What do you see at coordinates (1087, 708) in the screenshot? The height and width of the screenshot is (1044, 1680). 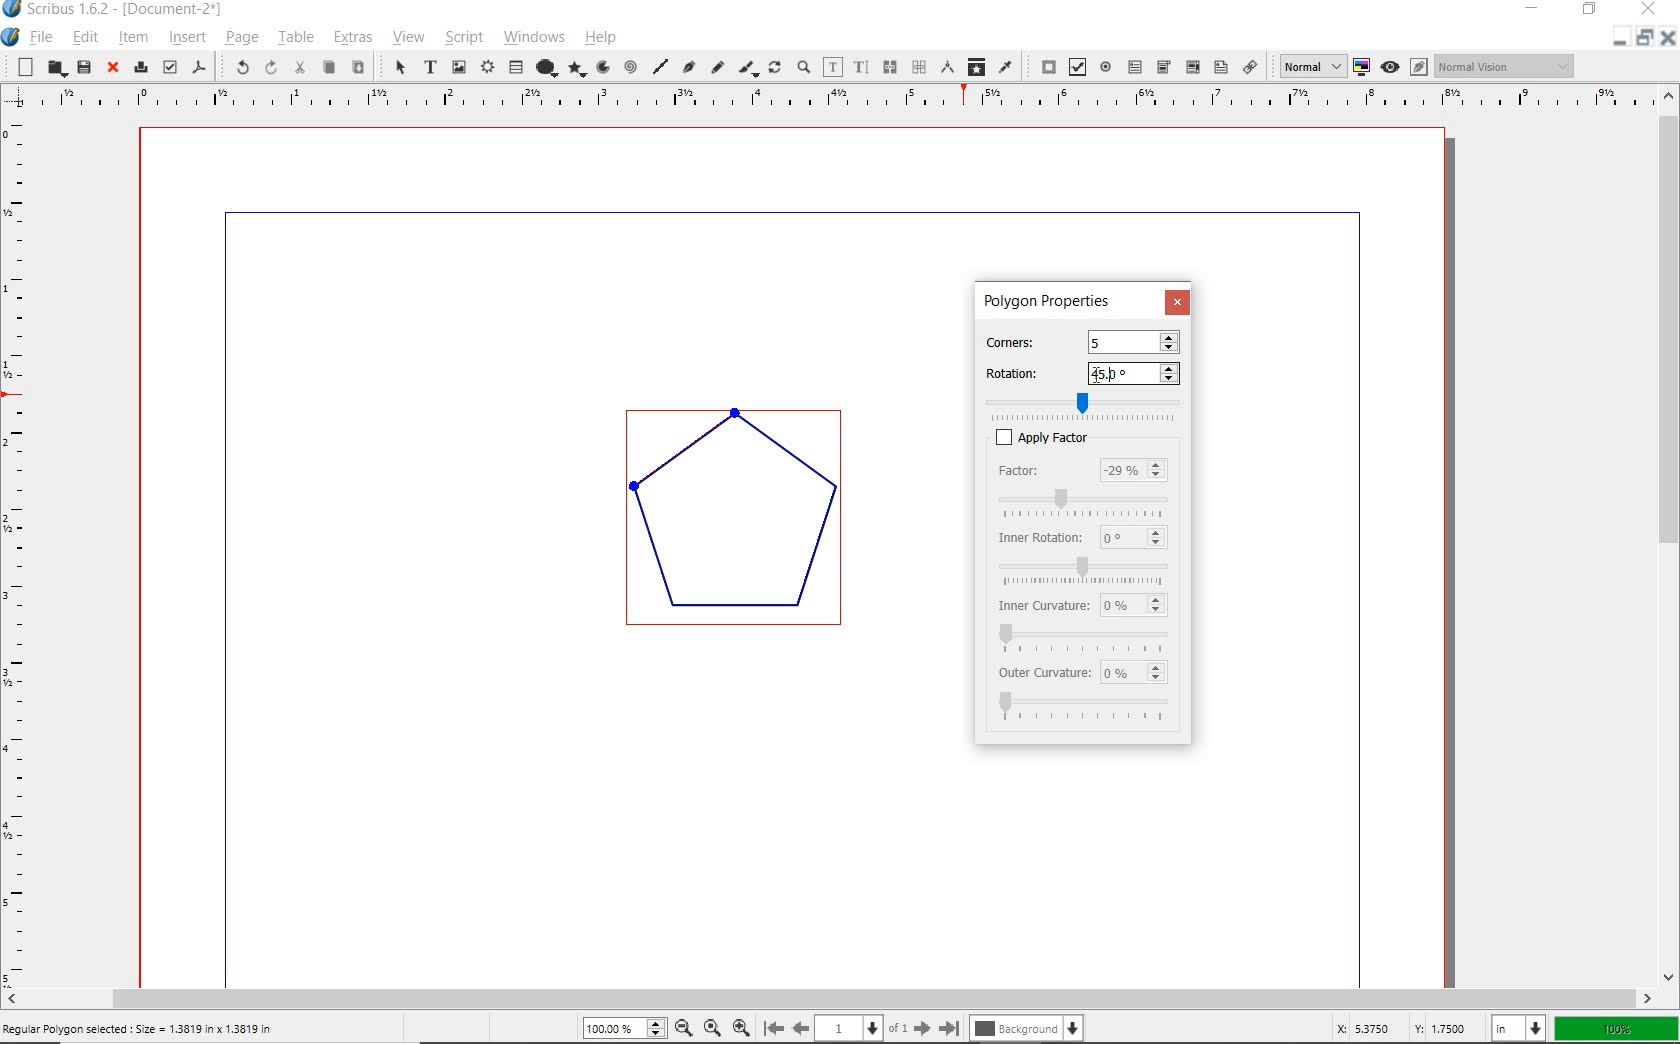 I see `outer curvature slider` at bounding box center [1087, 708].